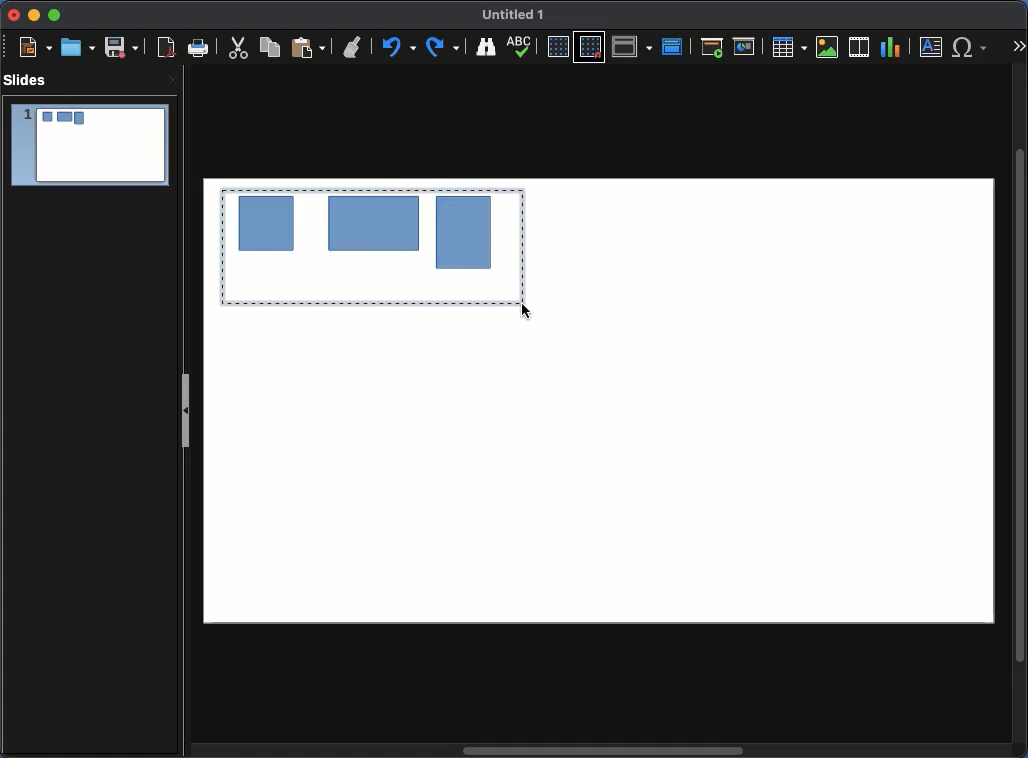 The width and height of the screenshot is (1028, 758). What do you see at coordinates (522, 46) in the screenshot?
I see `Spell check` at bounding box center [522, 46].